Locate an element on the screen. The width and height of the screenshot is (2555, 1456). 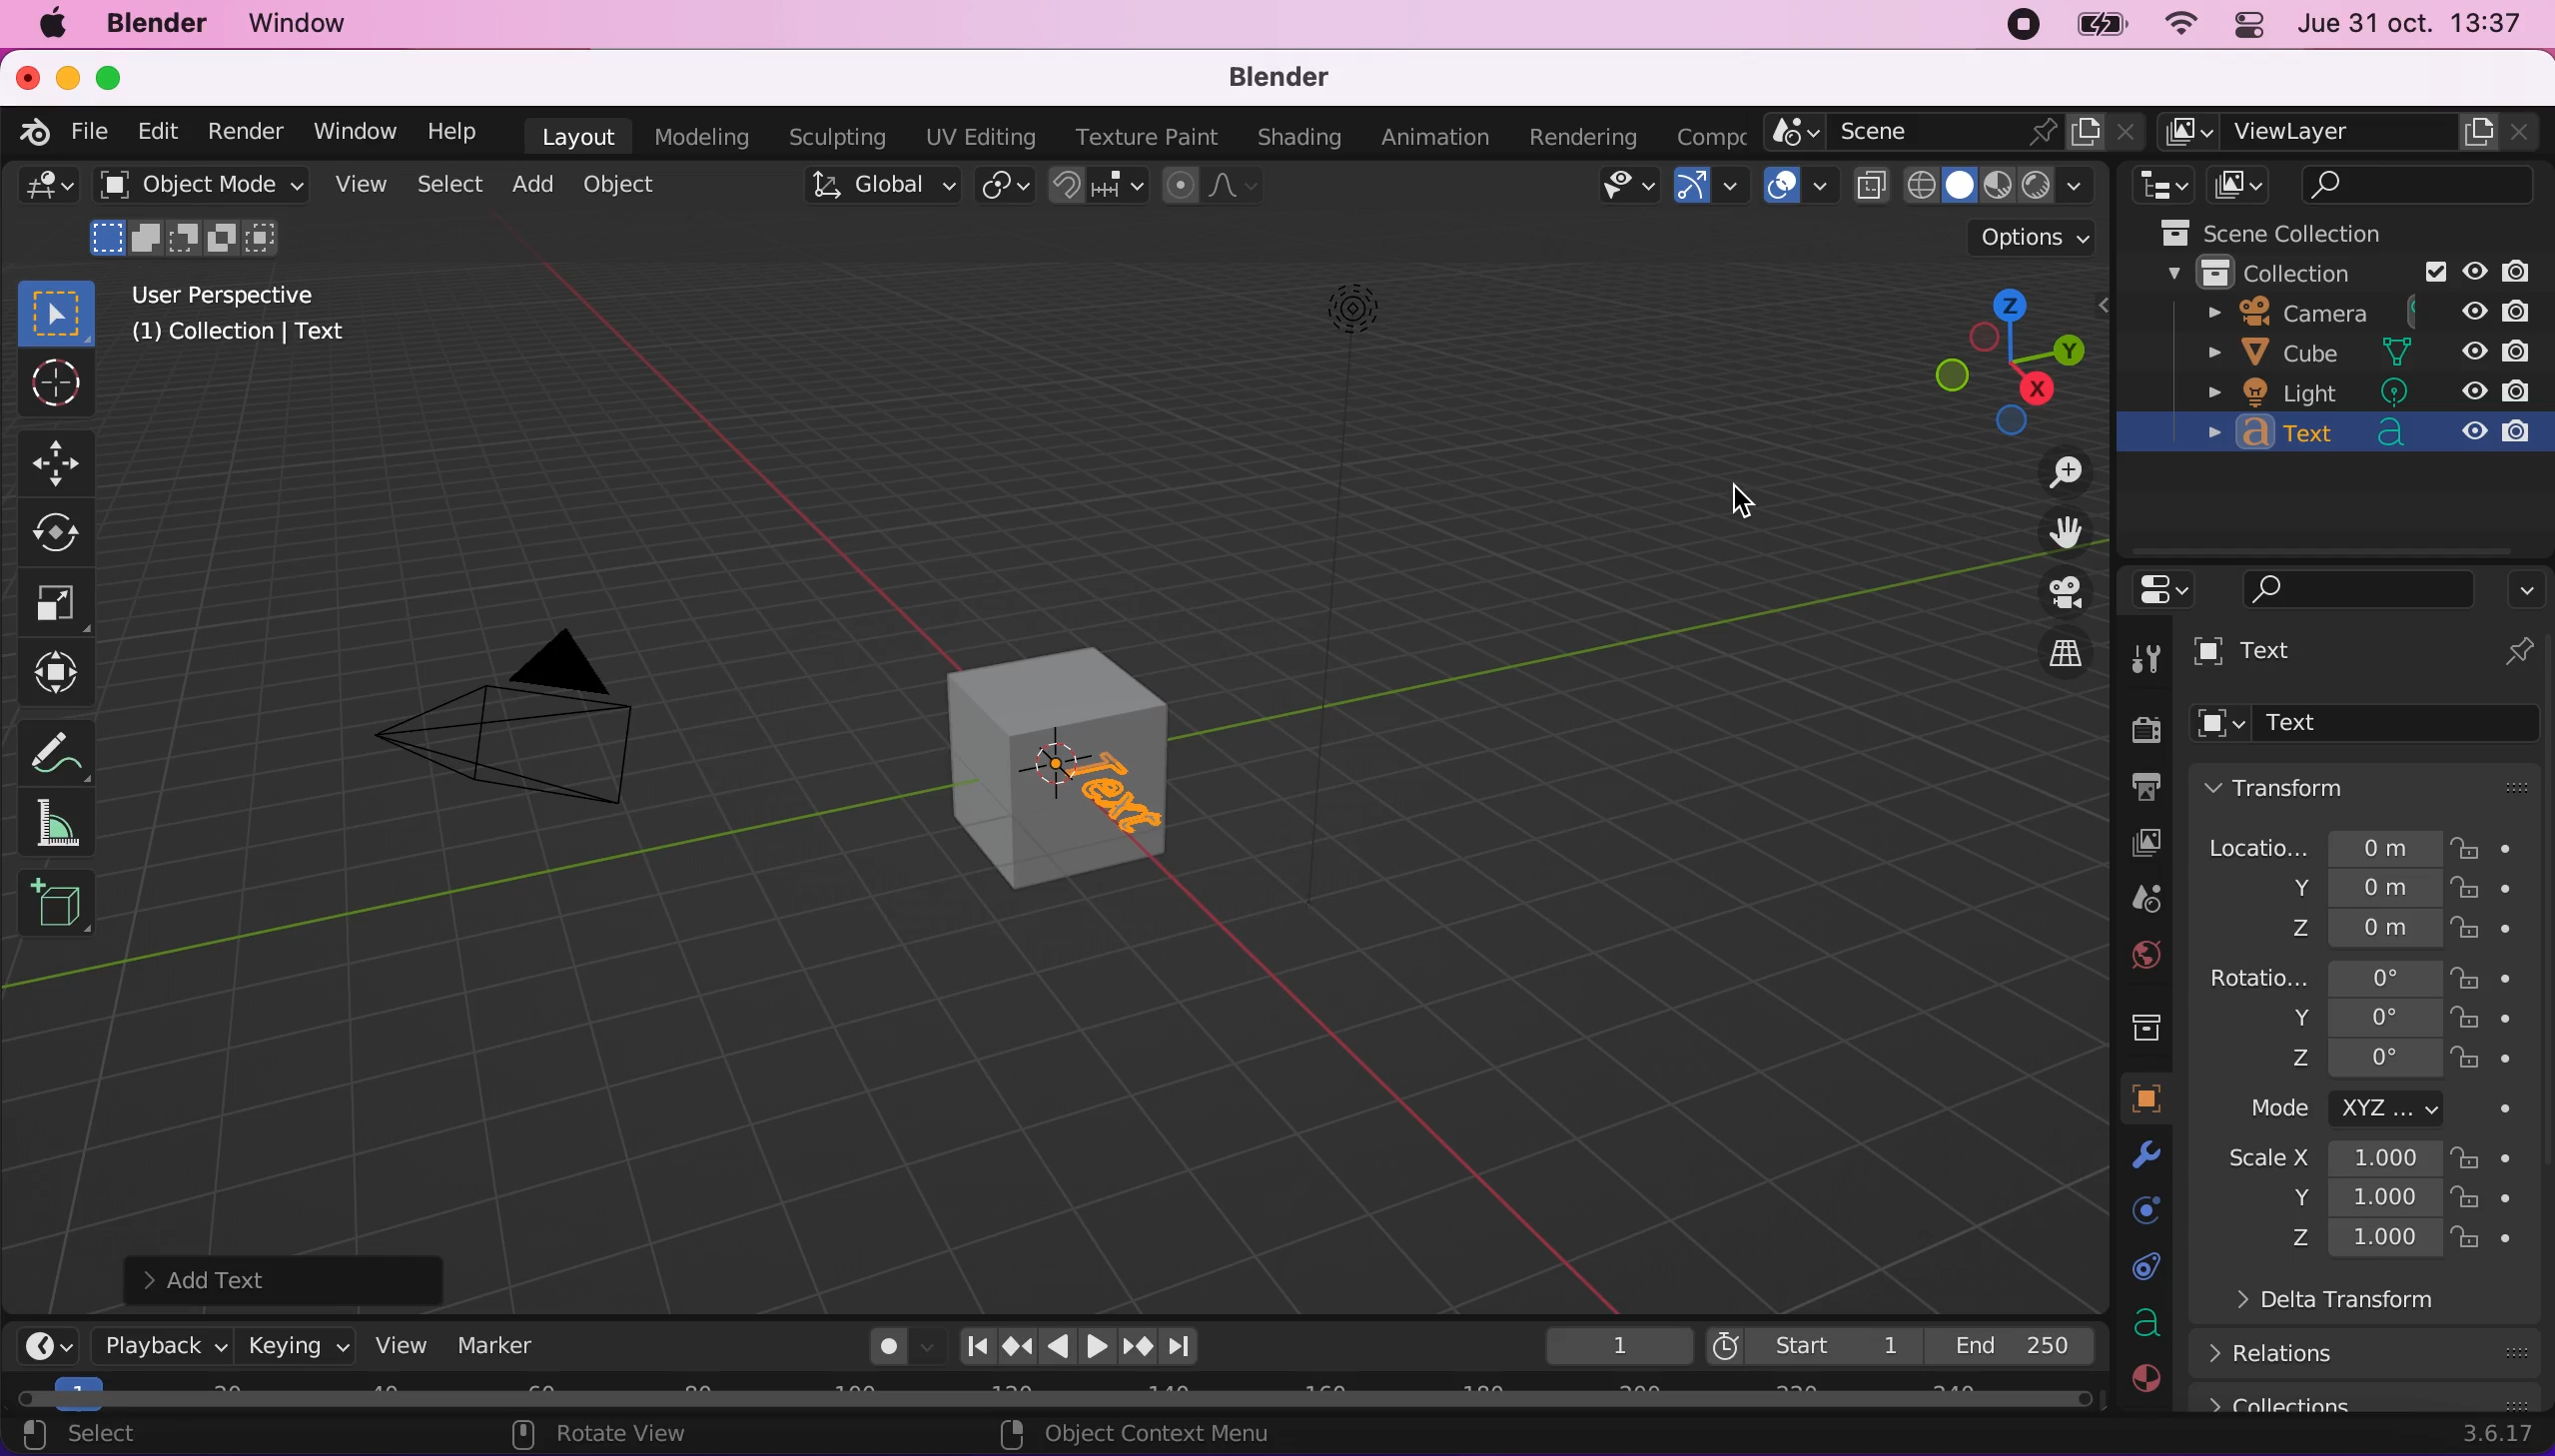
transform is located at coordinates (64, 668).